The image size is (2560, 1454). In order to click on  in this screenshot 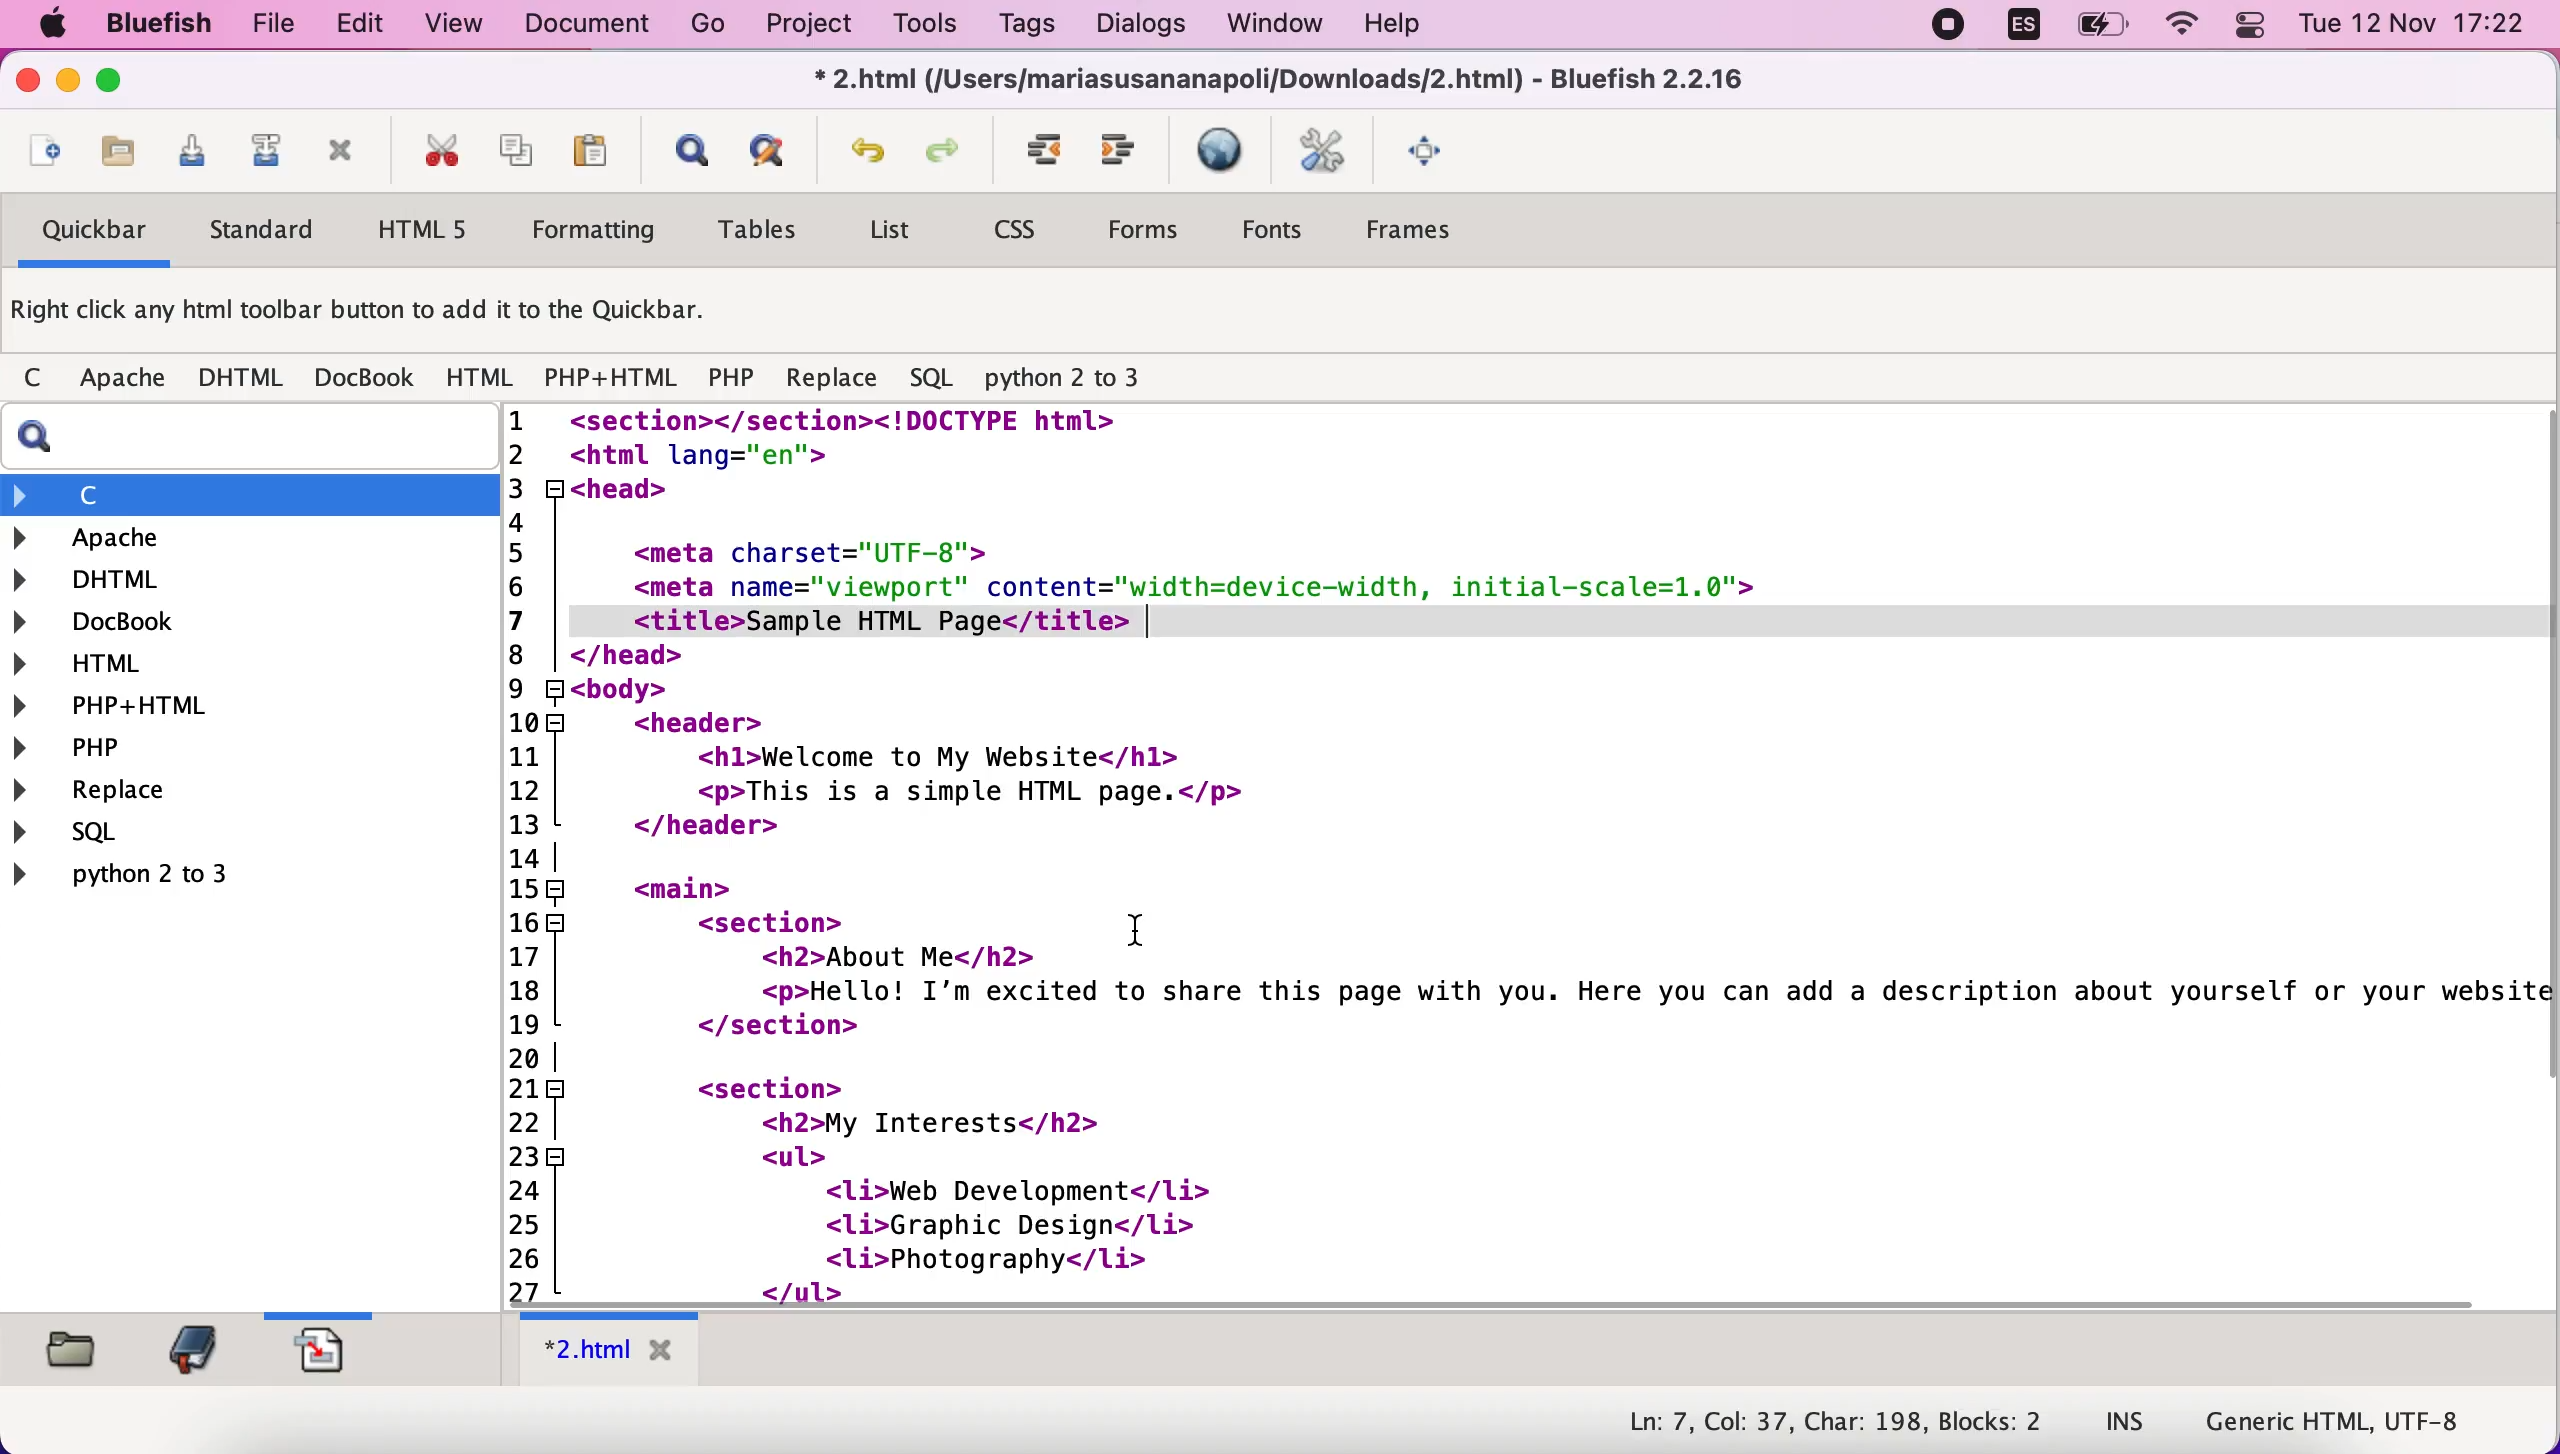, I will do `click(42, 380)`.